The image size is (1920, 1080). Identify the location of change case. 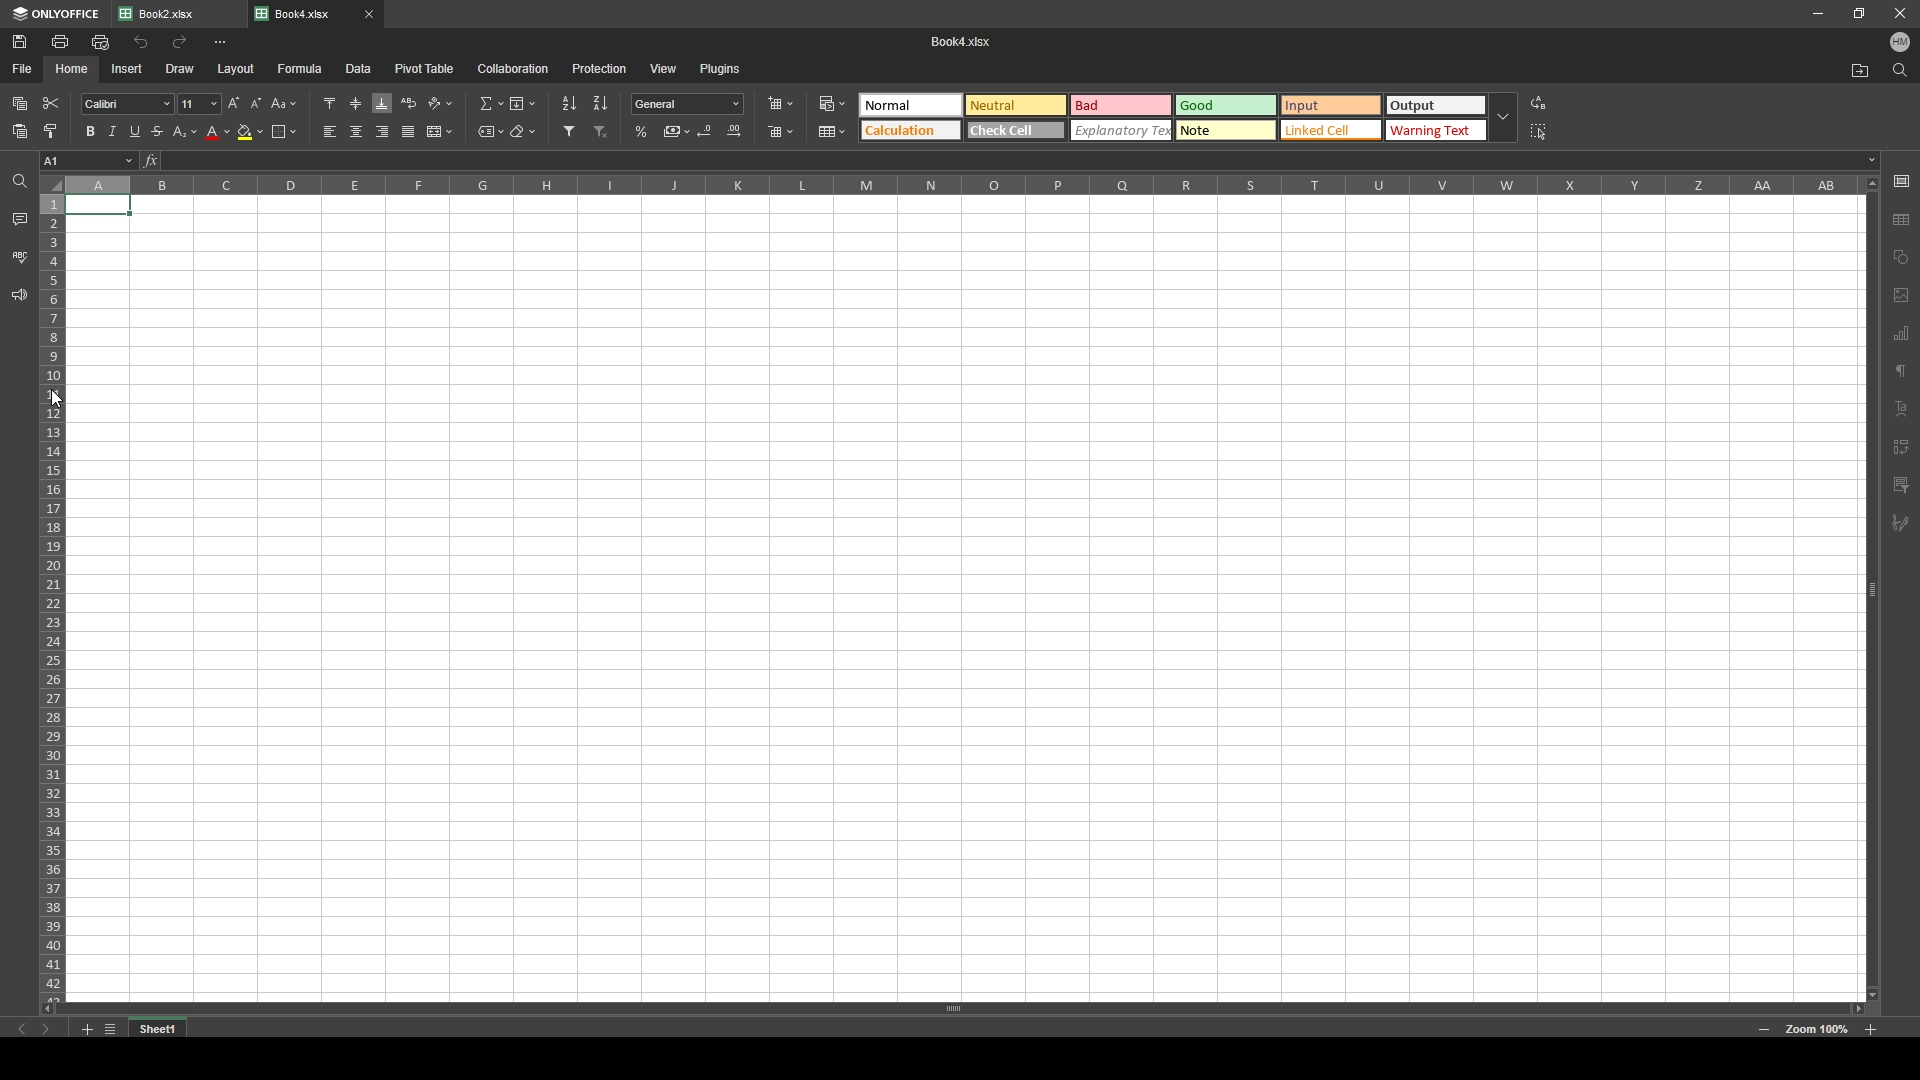
(284, 104).